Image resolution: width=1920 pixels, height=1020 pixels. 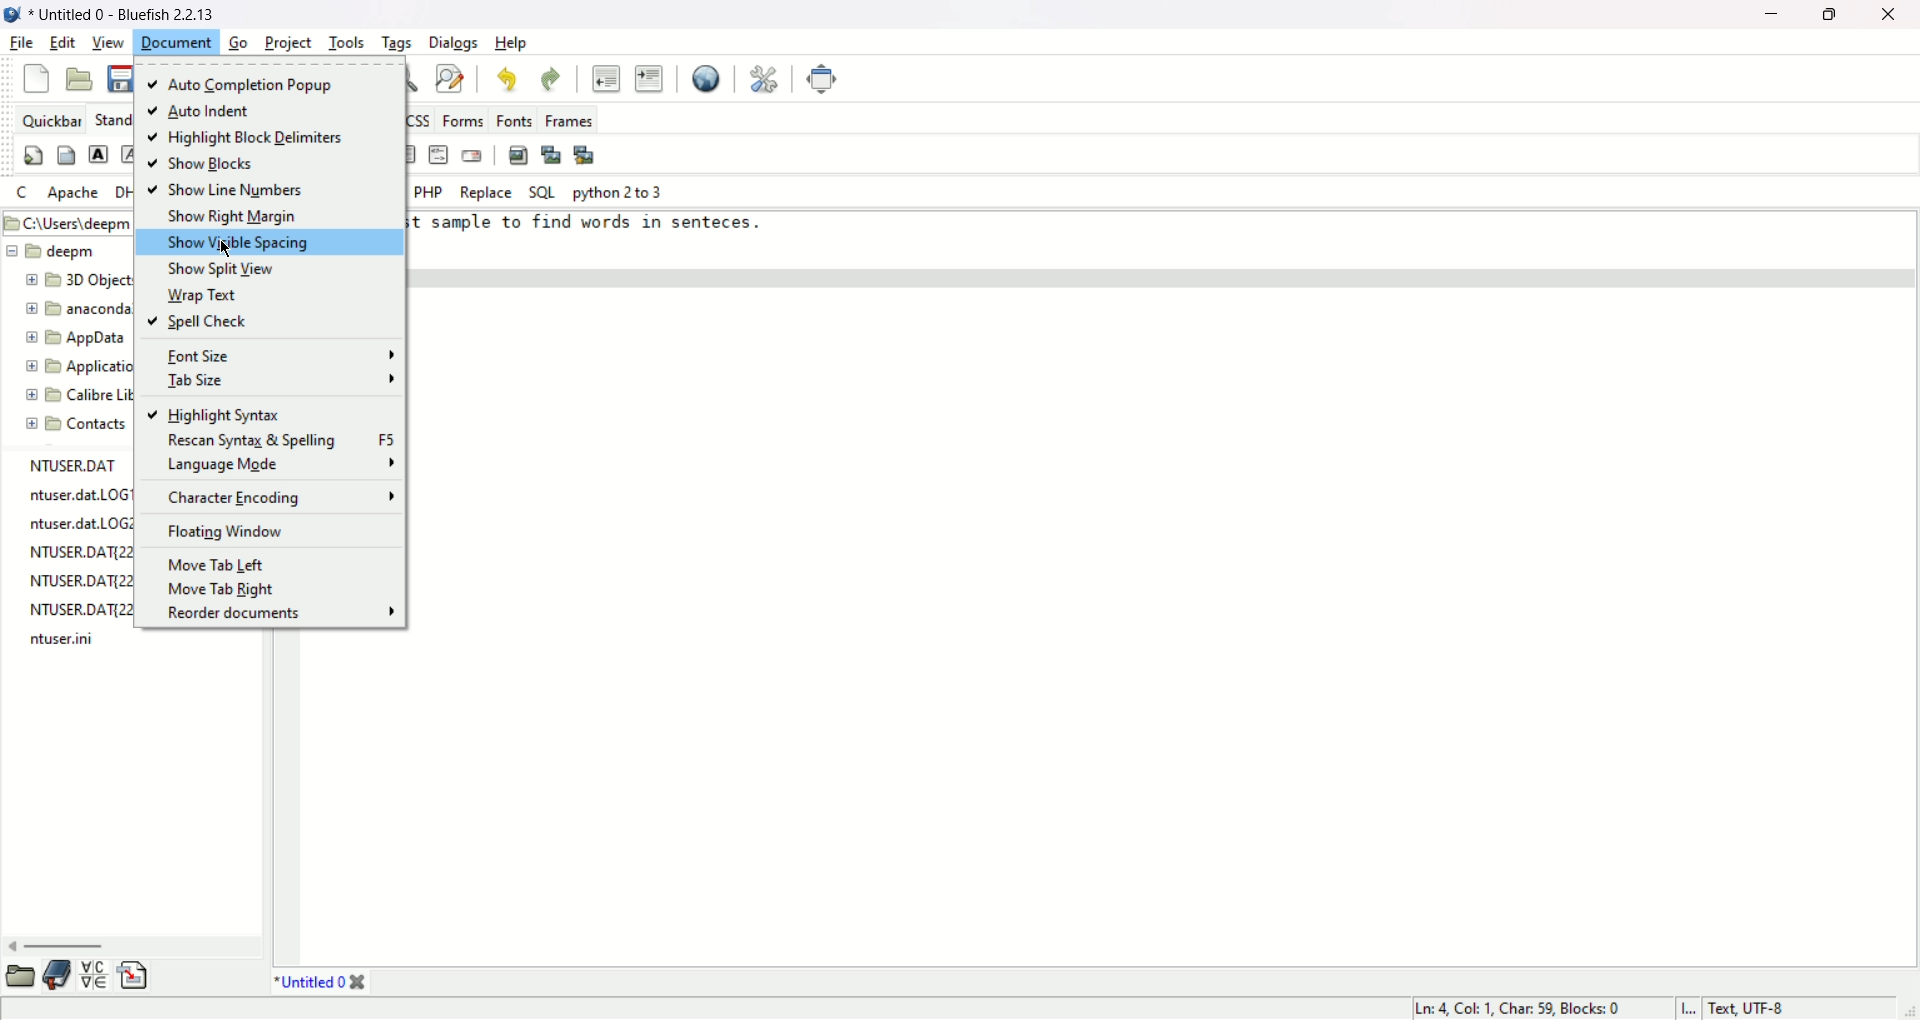 I want to click on frames, so click(x=570, y=117).